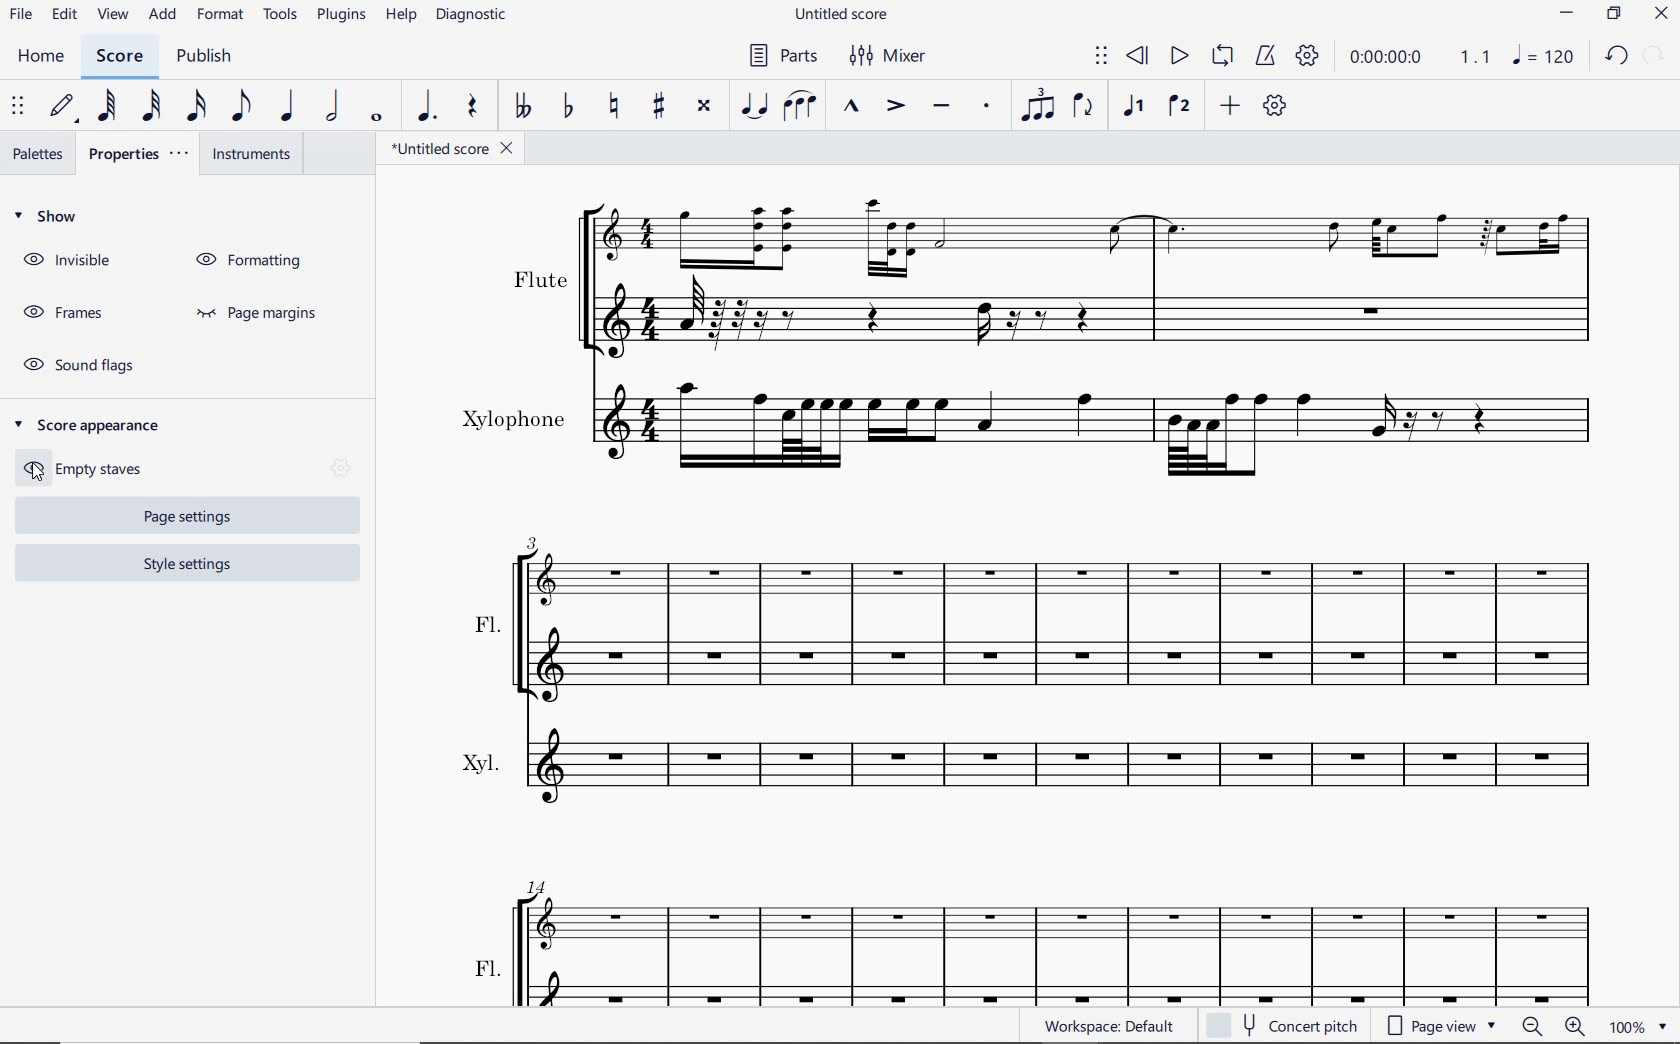  Describe the element at coordinates (843, 15) in the screenshot. I see `FILE NAME` at that location.